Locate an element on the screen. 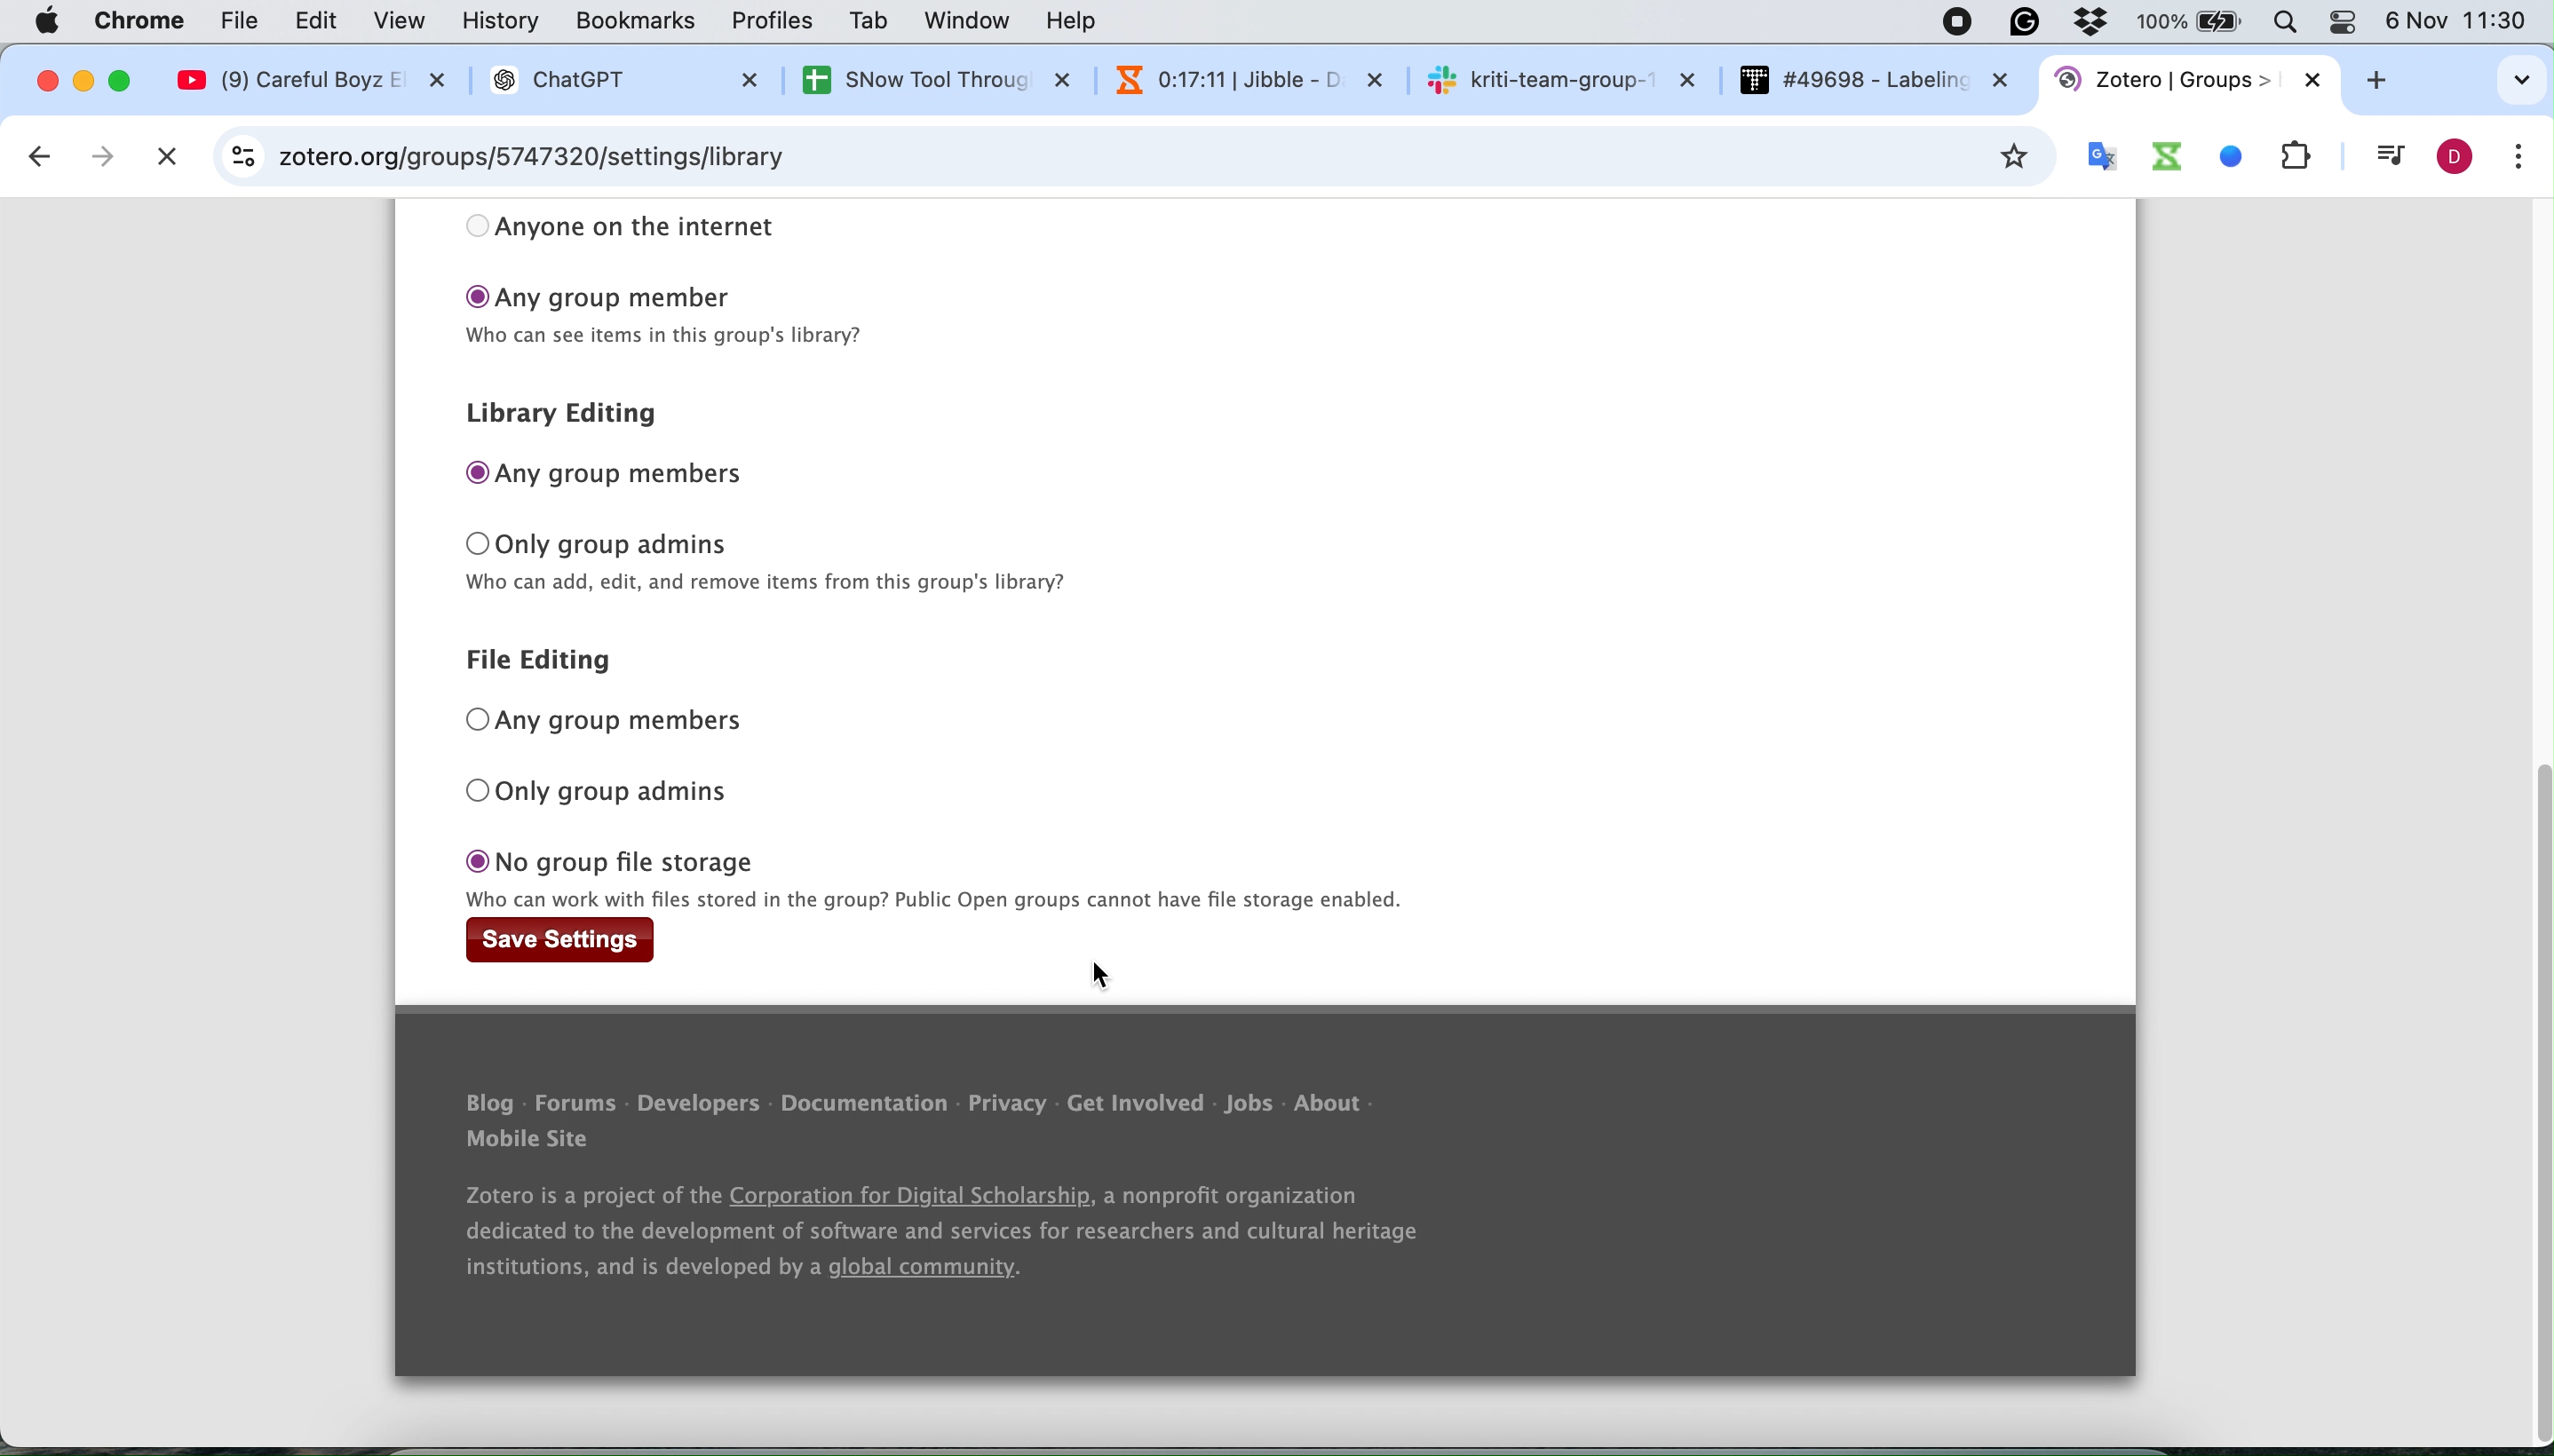  system extensions is located at coordinates (2210, 155).